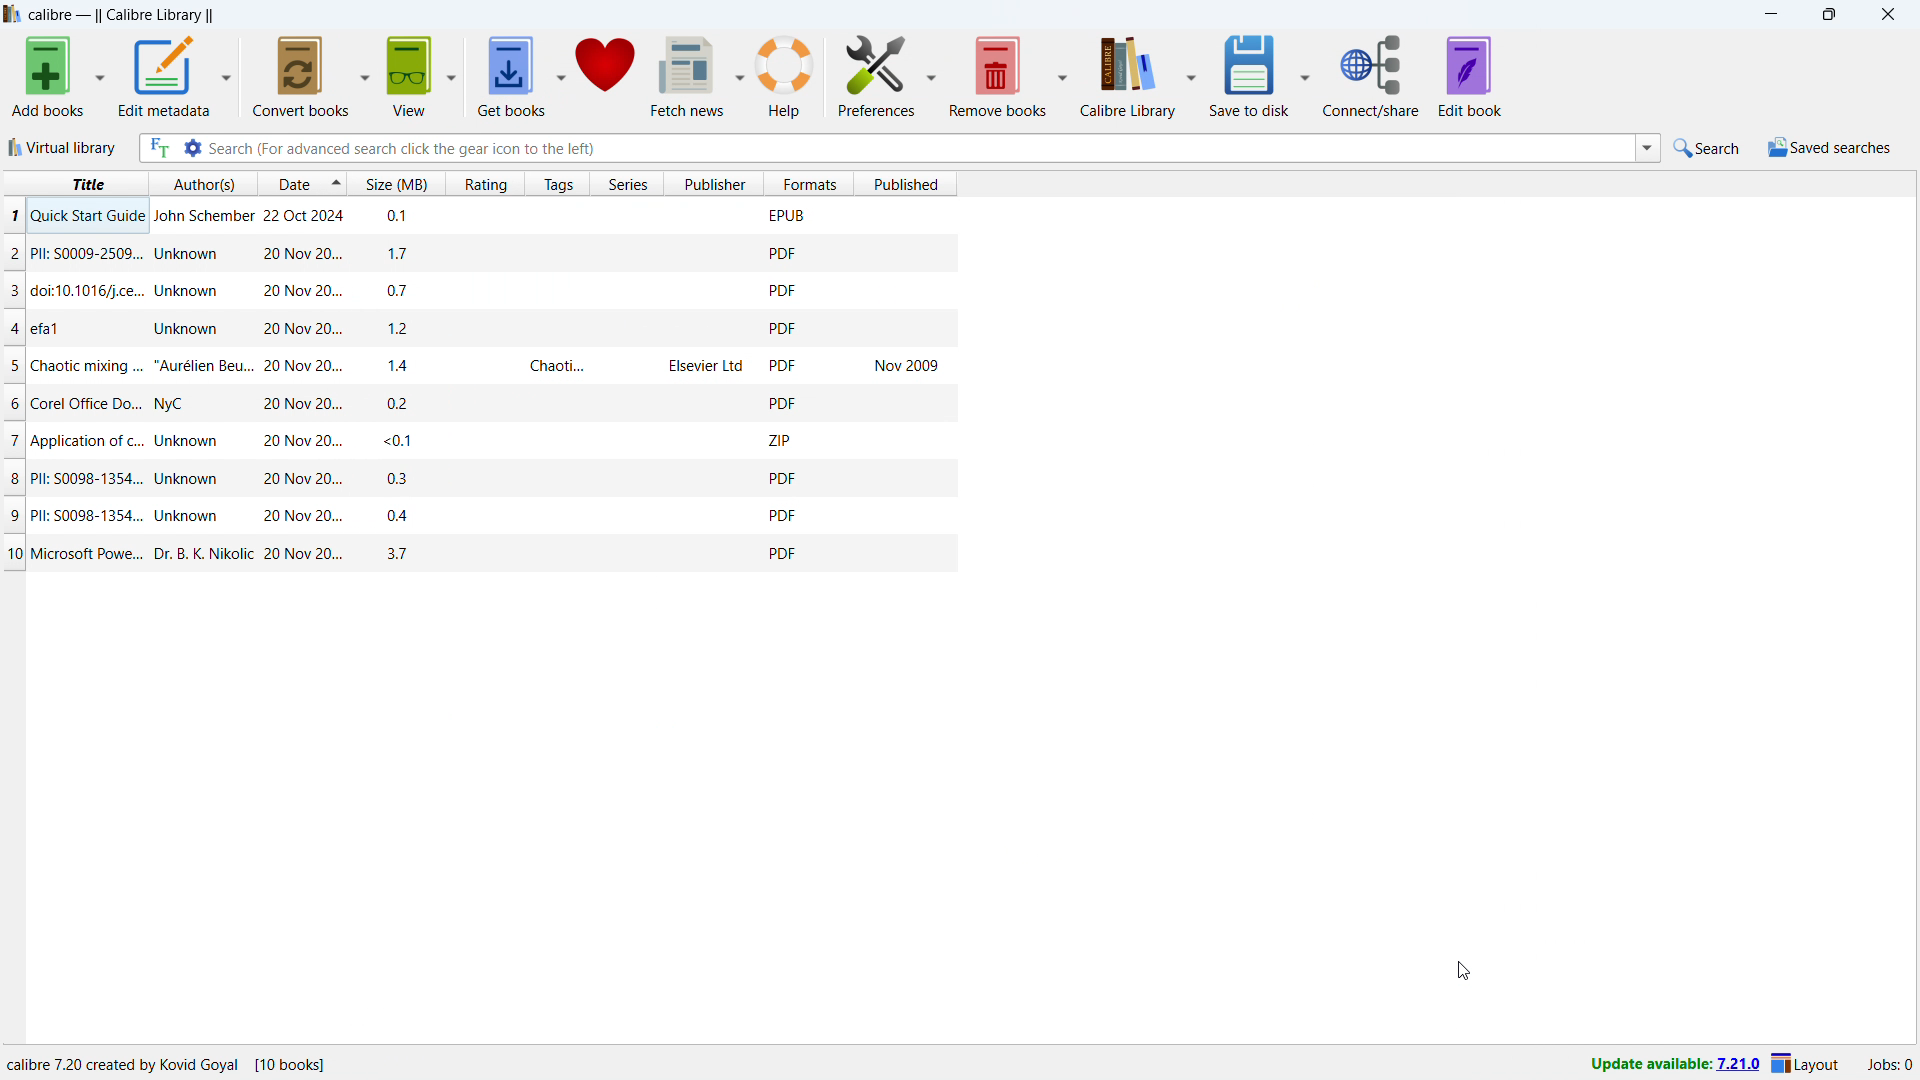  What do you see at coordinates (182, 1062) in the screenshot?
I see `calibre 7.20 created by Kovid goyal (10 books)` at bounding box center [182, 1062].